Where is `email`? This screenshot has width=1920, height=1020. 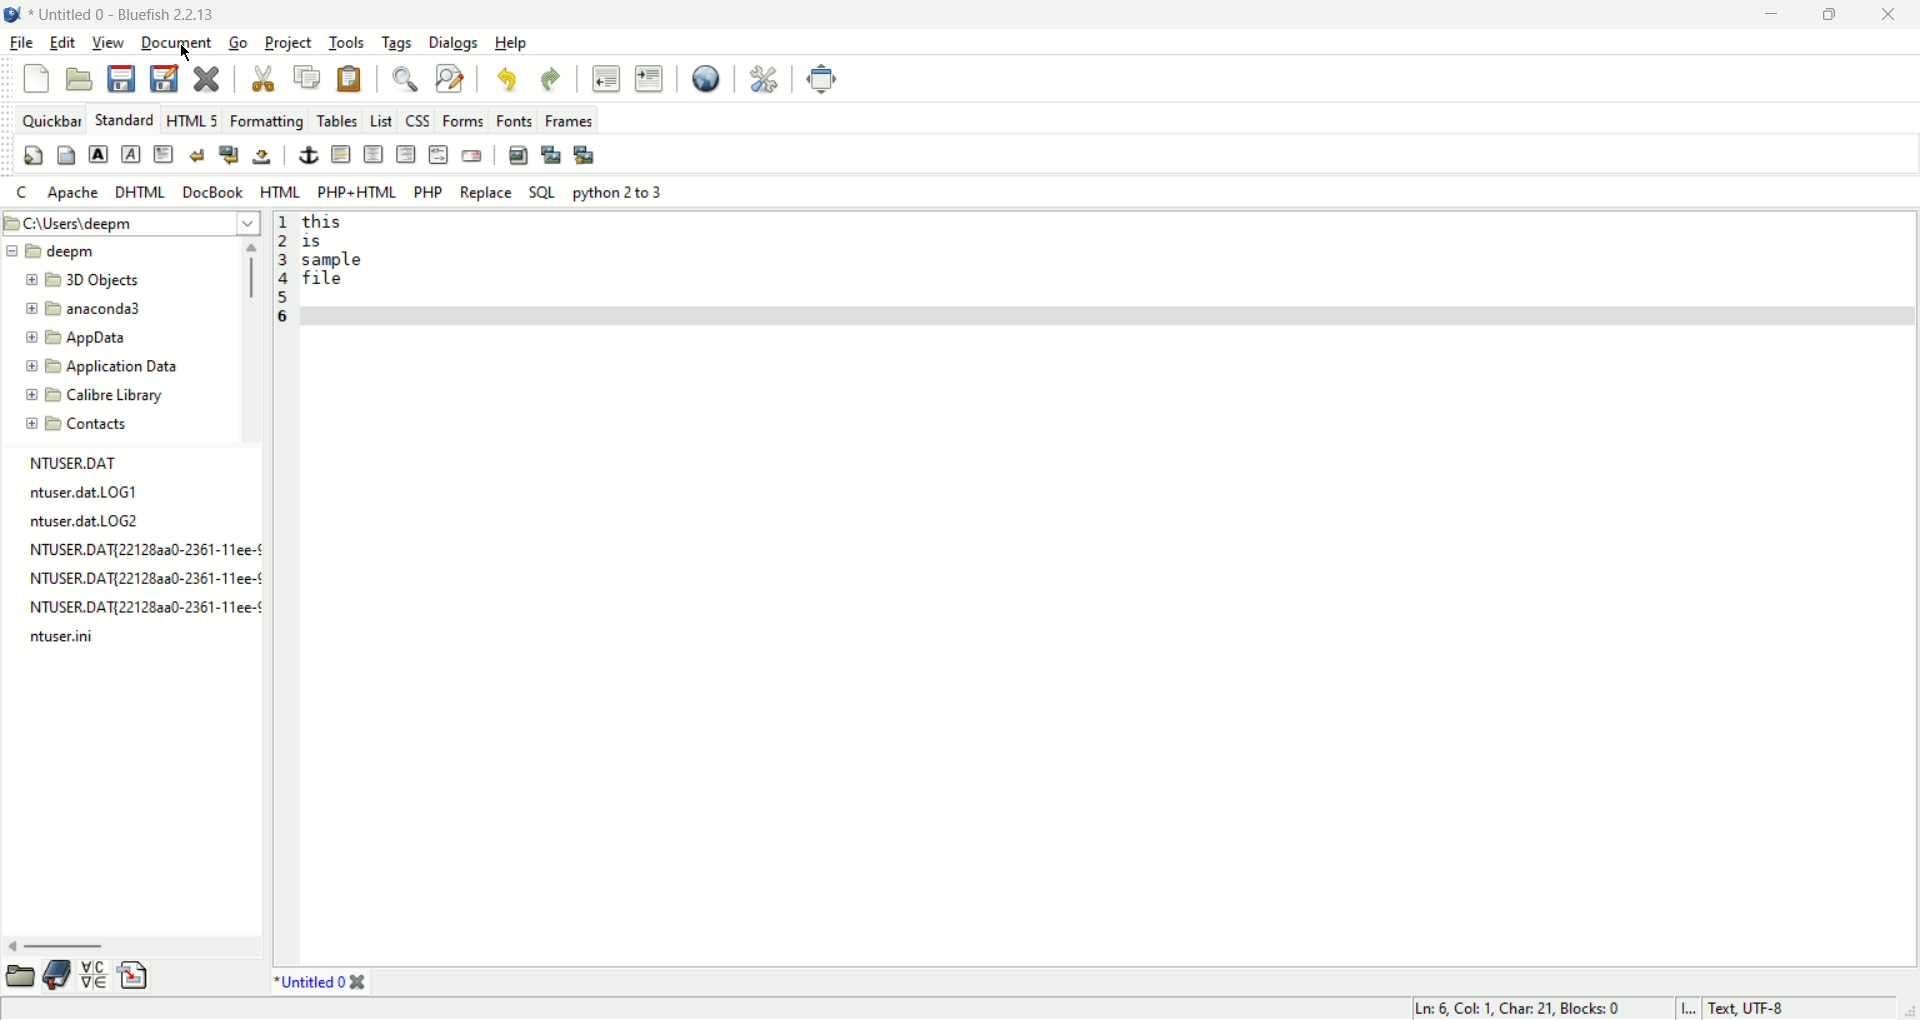
email is located at coordinates (475, 155).